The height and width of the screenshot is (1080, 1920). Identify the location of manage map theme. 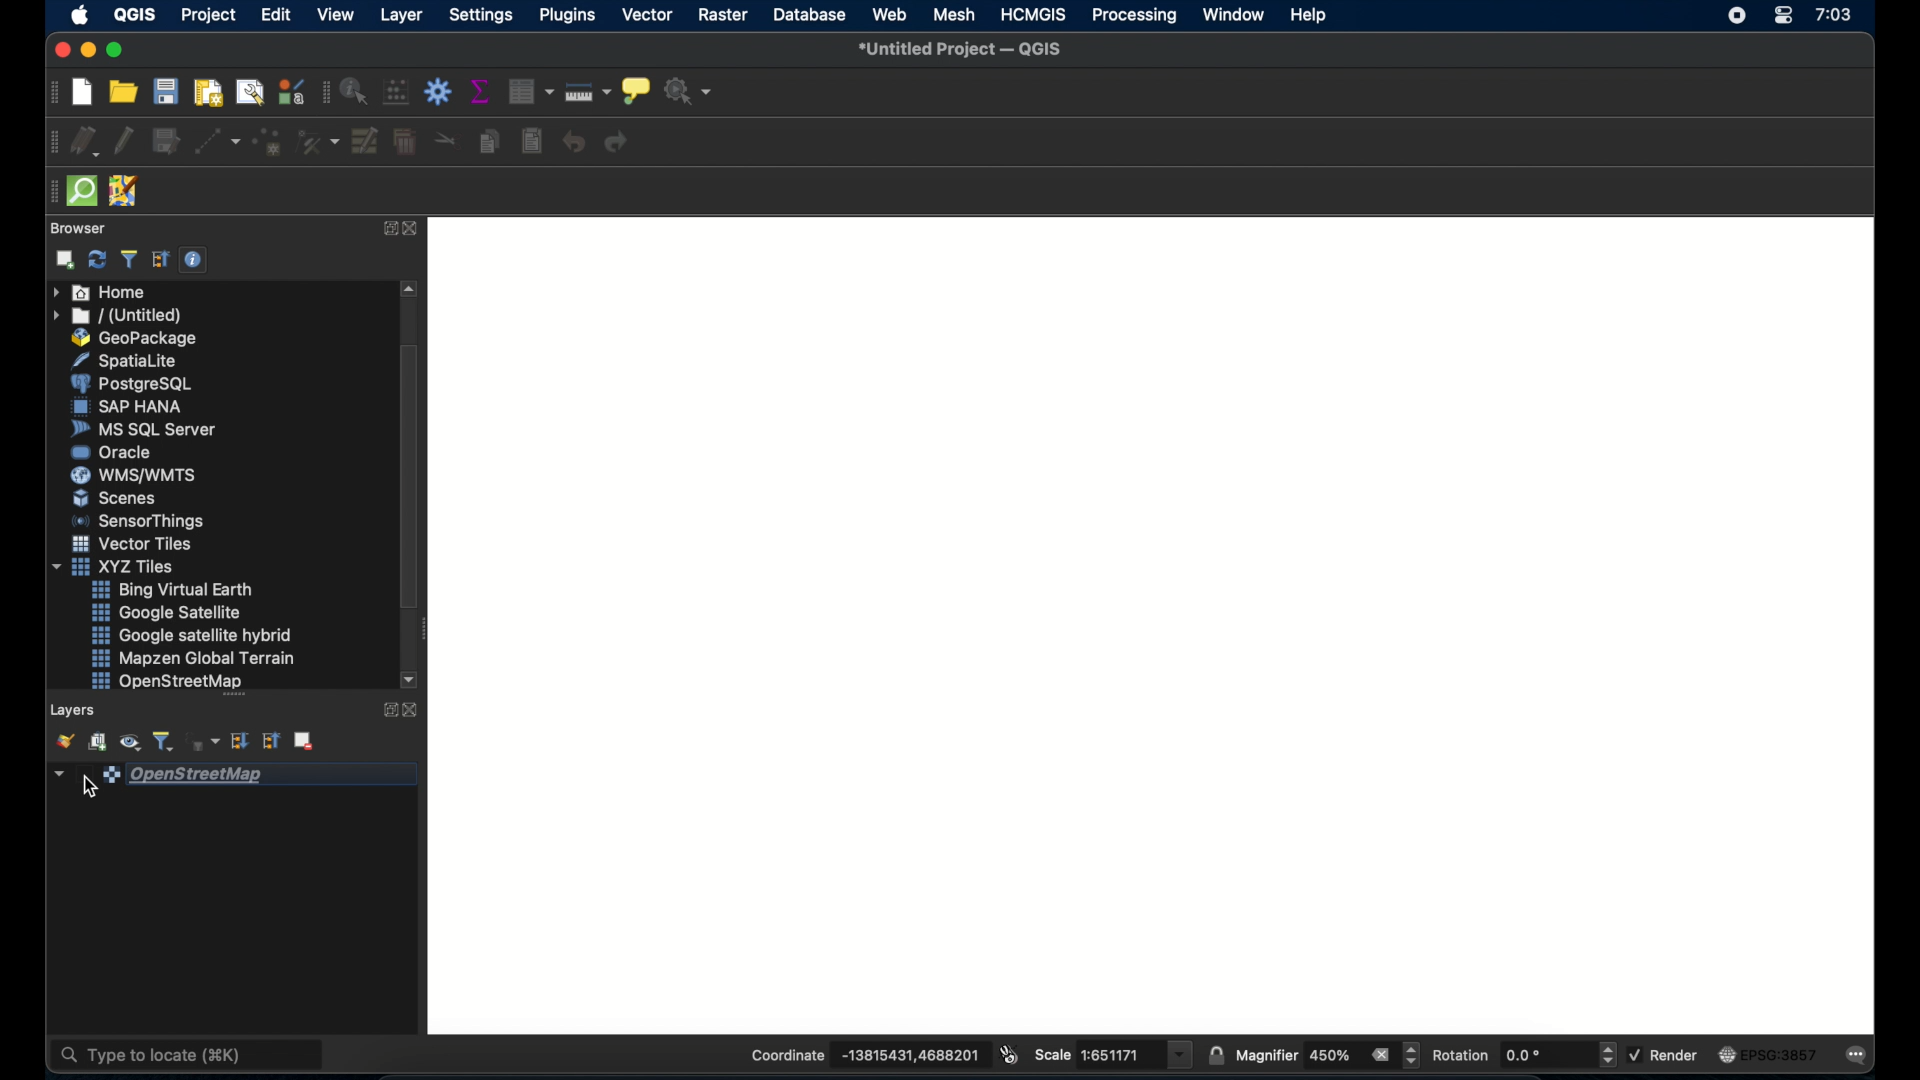
(129, 743).